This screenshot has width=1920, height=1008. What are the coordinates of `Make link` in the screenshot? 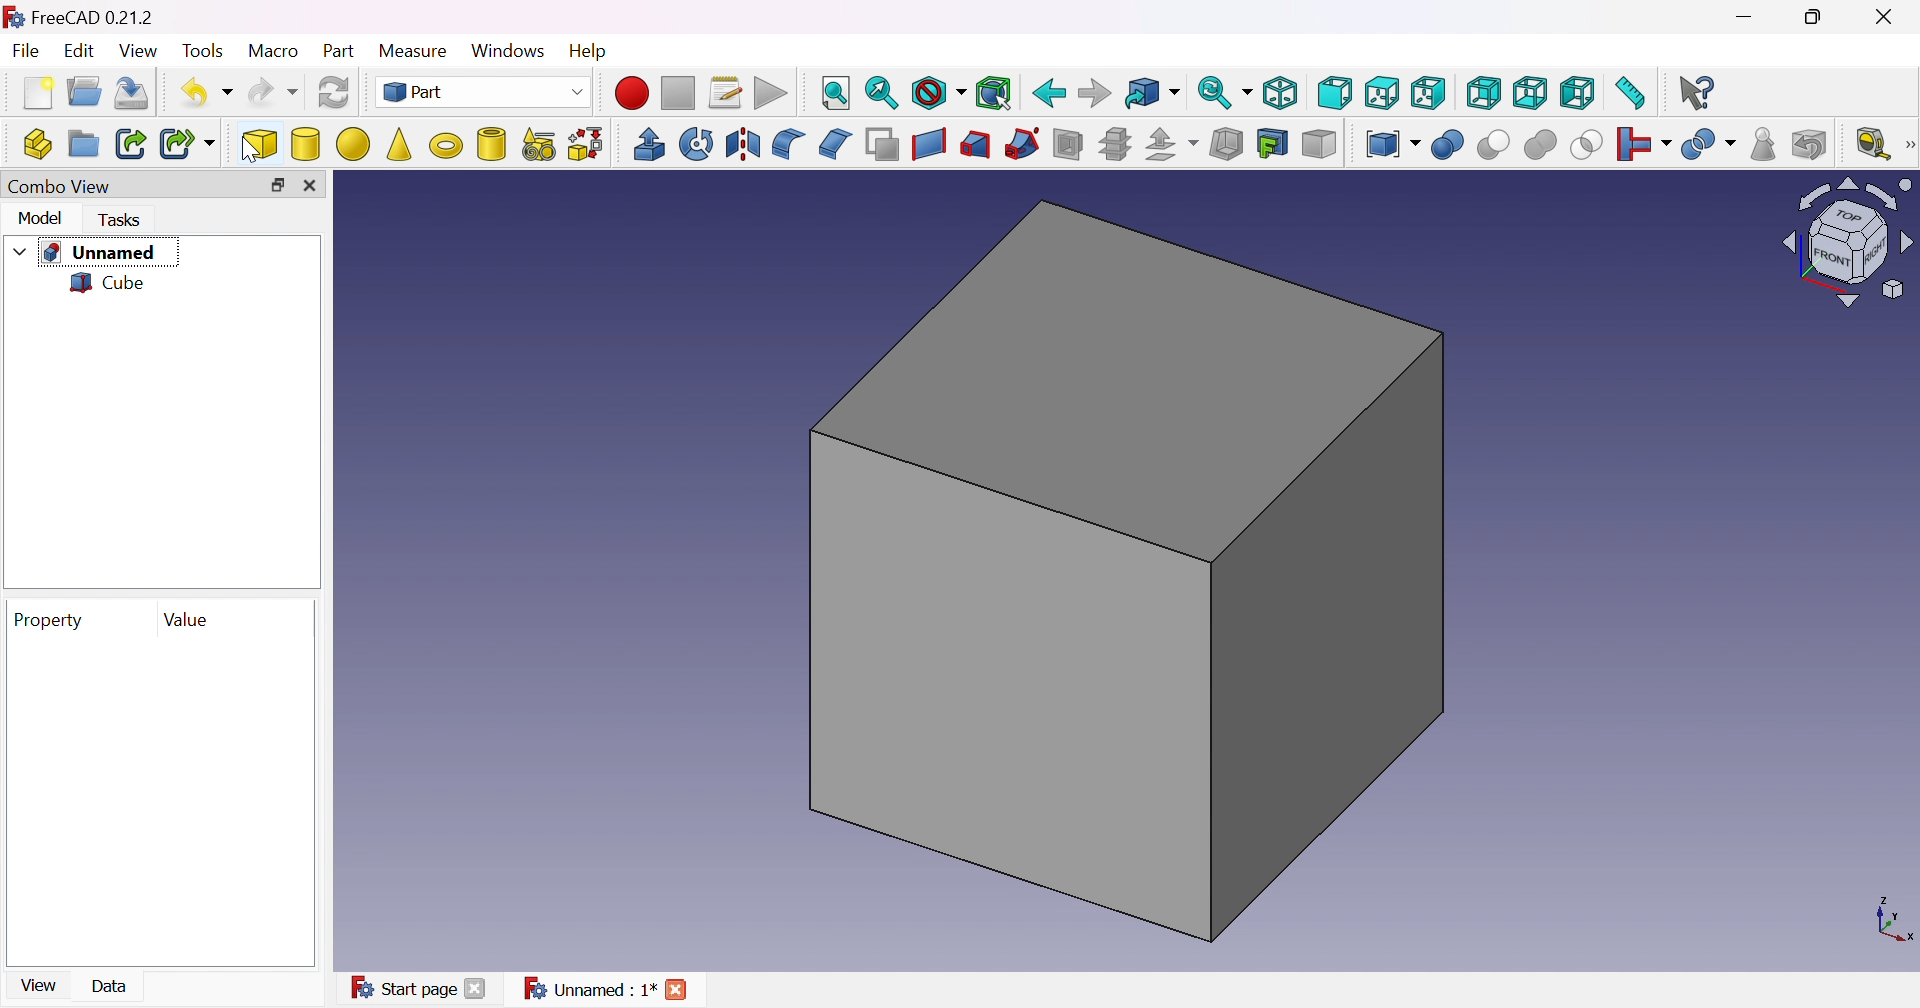 It's located at (132, 142).